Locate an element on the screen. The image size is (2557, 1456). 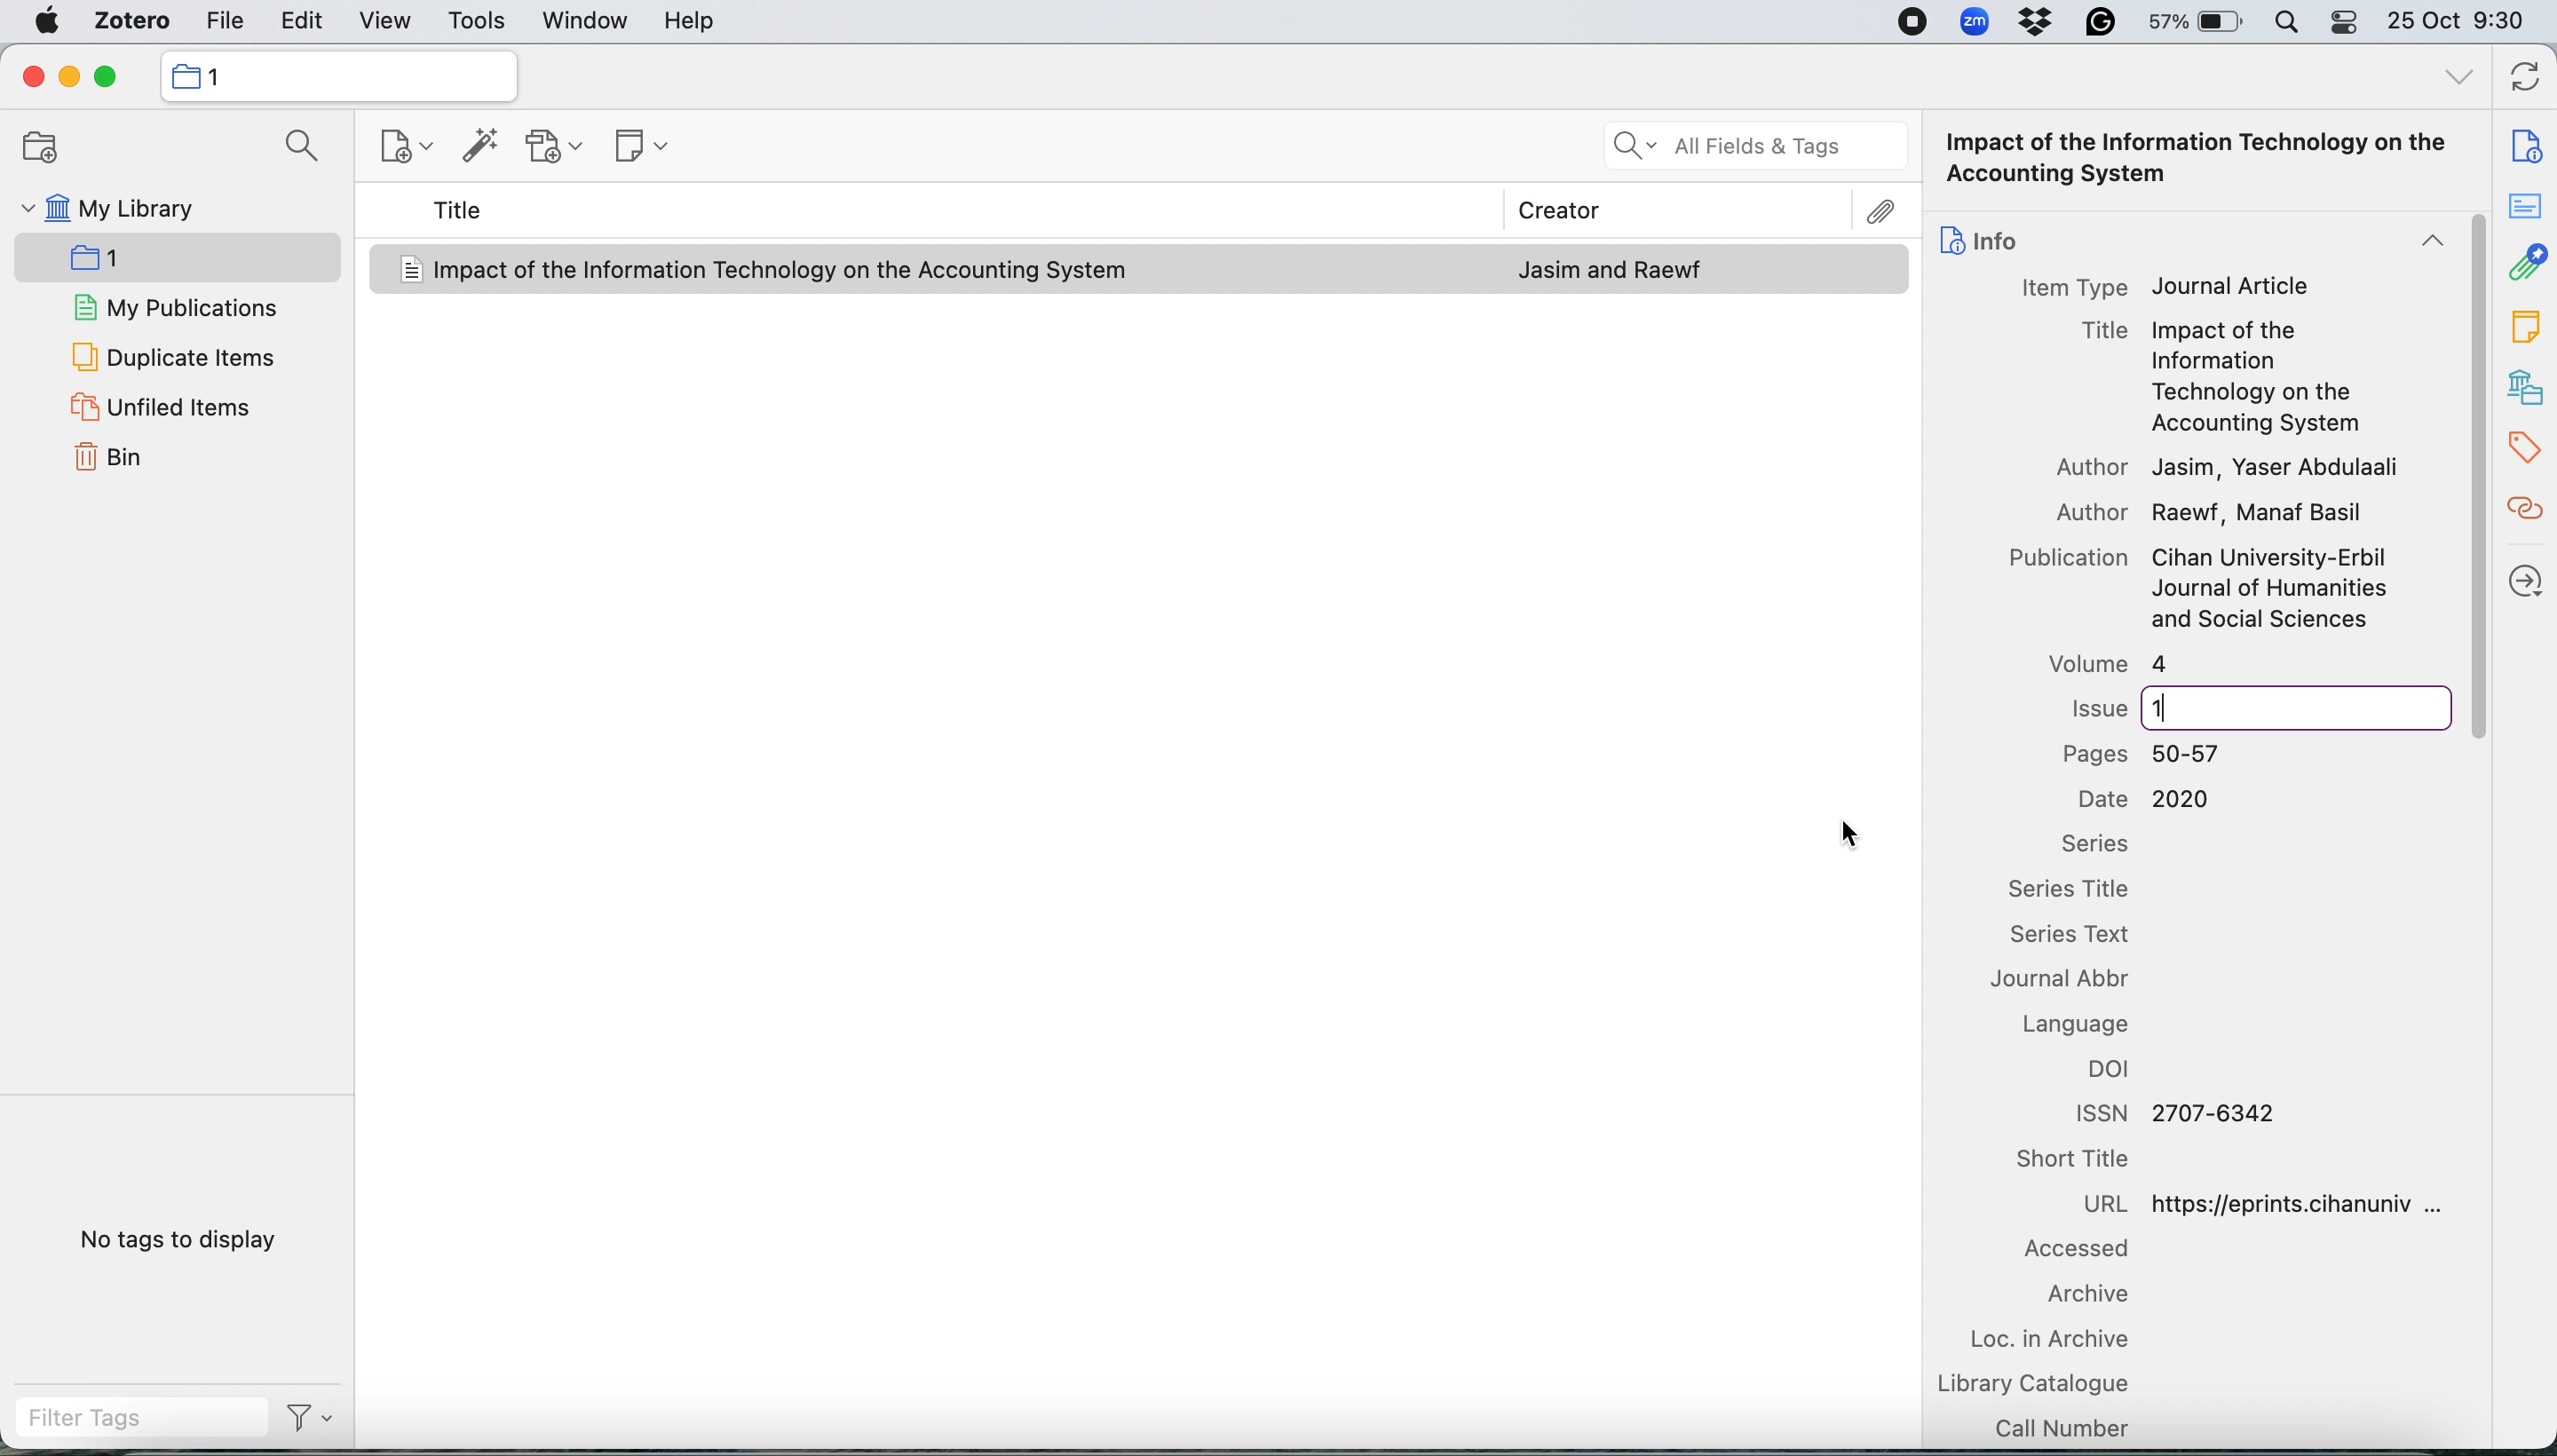
close is located at coordinates (27, 77).